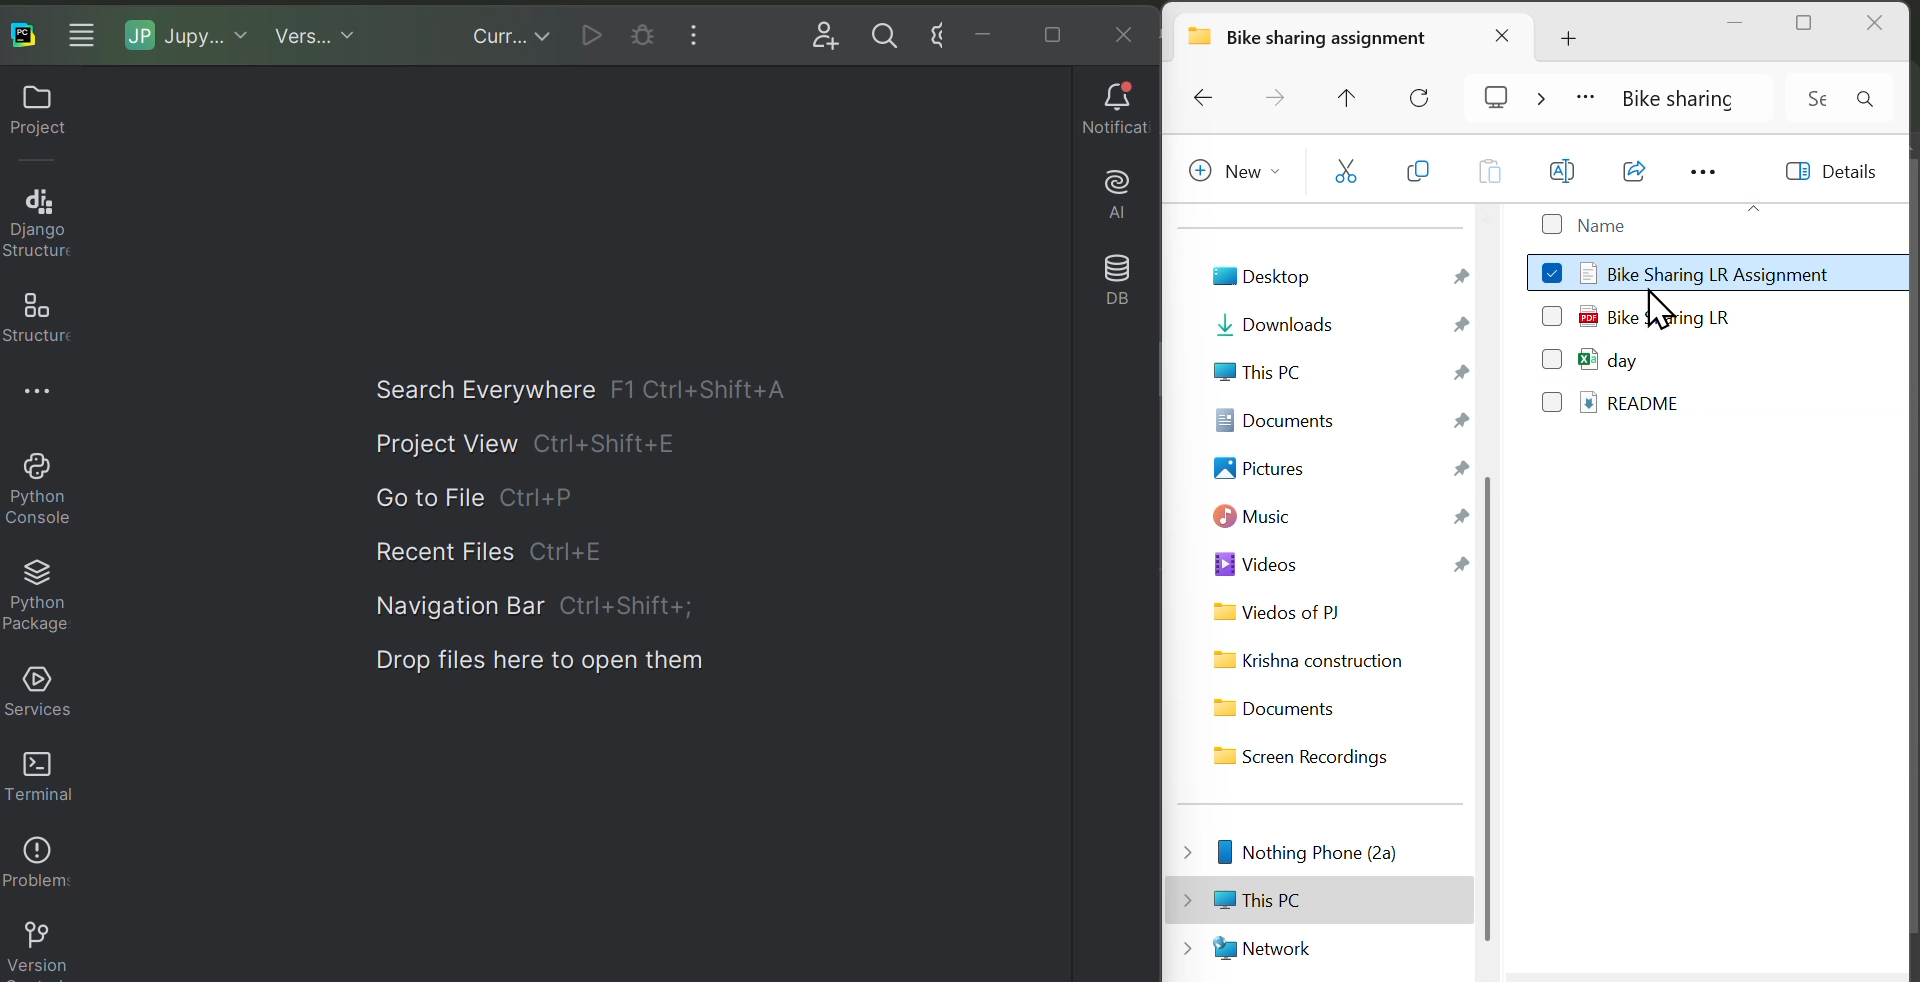 The height and width of the screenshot is (982, 1920). What do you see at coordinates (38, 396) in the screenshot?
I see `More options` at bounding box center [38, 396].